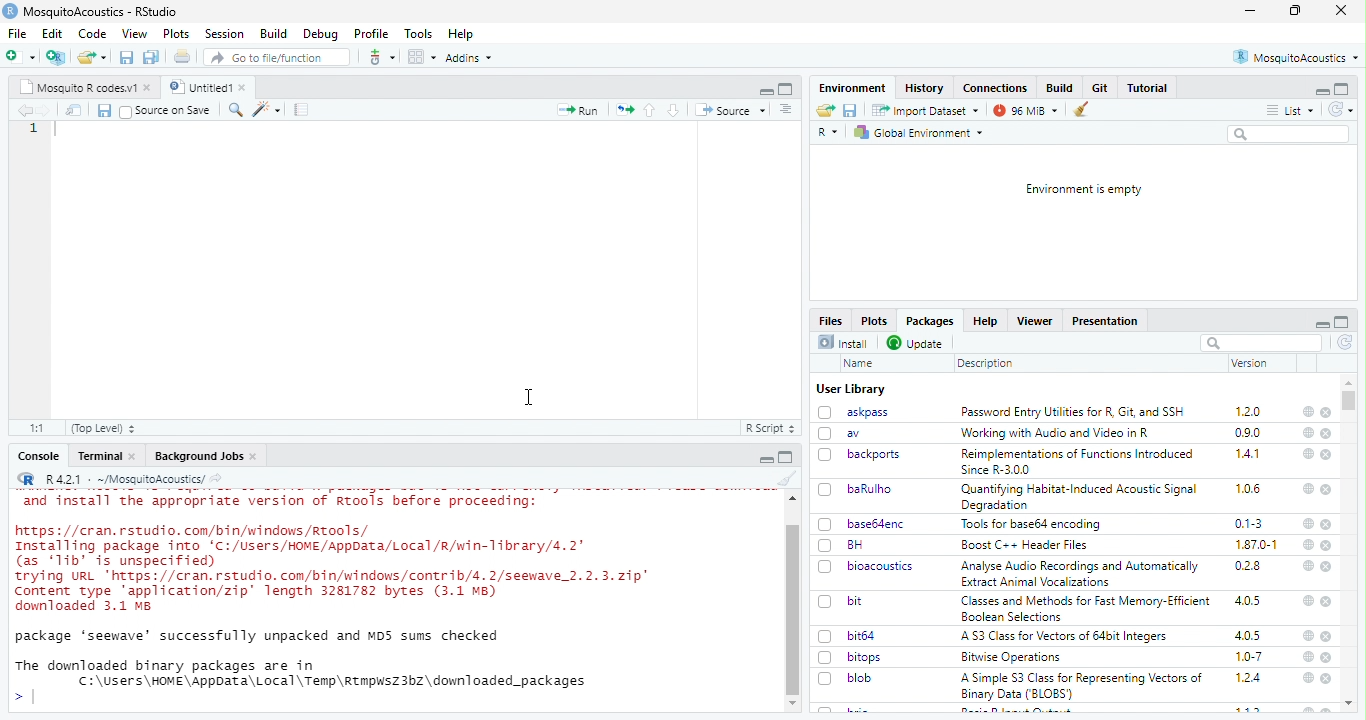 Image resolution: width=1366 pixels, height=720 pixels. Describe the element at coordinates (854, 433) in the screenshot. I see `av` at that location.